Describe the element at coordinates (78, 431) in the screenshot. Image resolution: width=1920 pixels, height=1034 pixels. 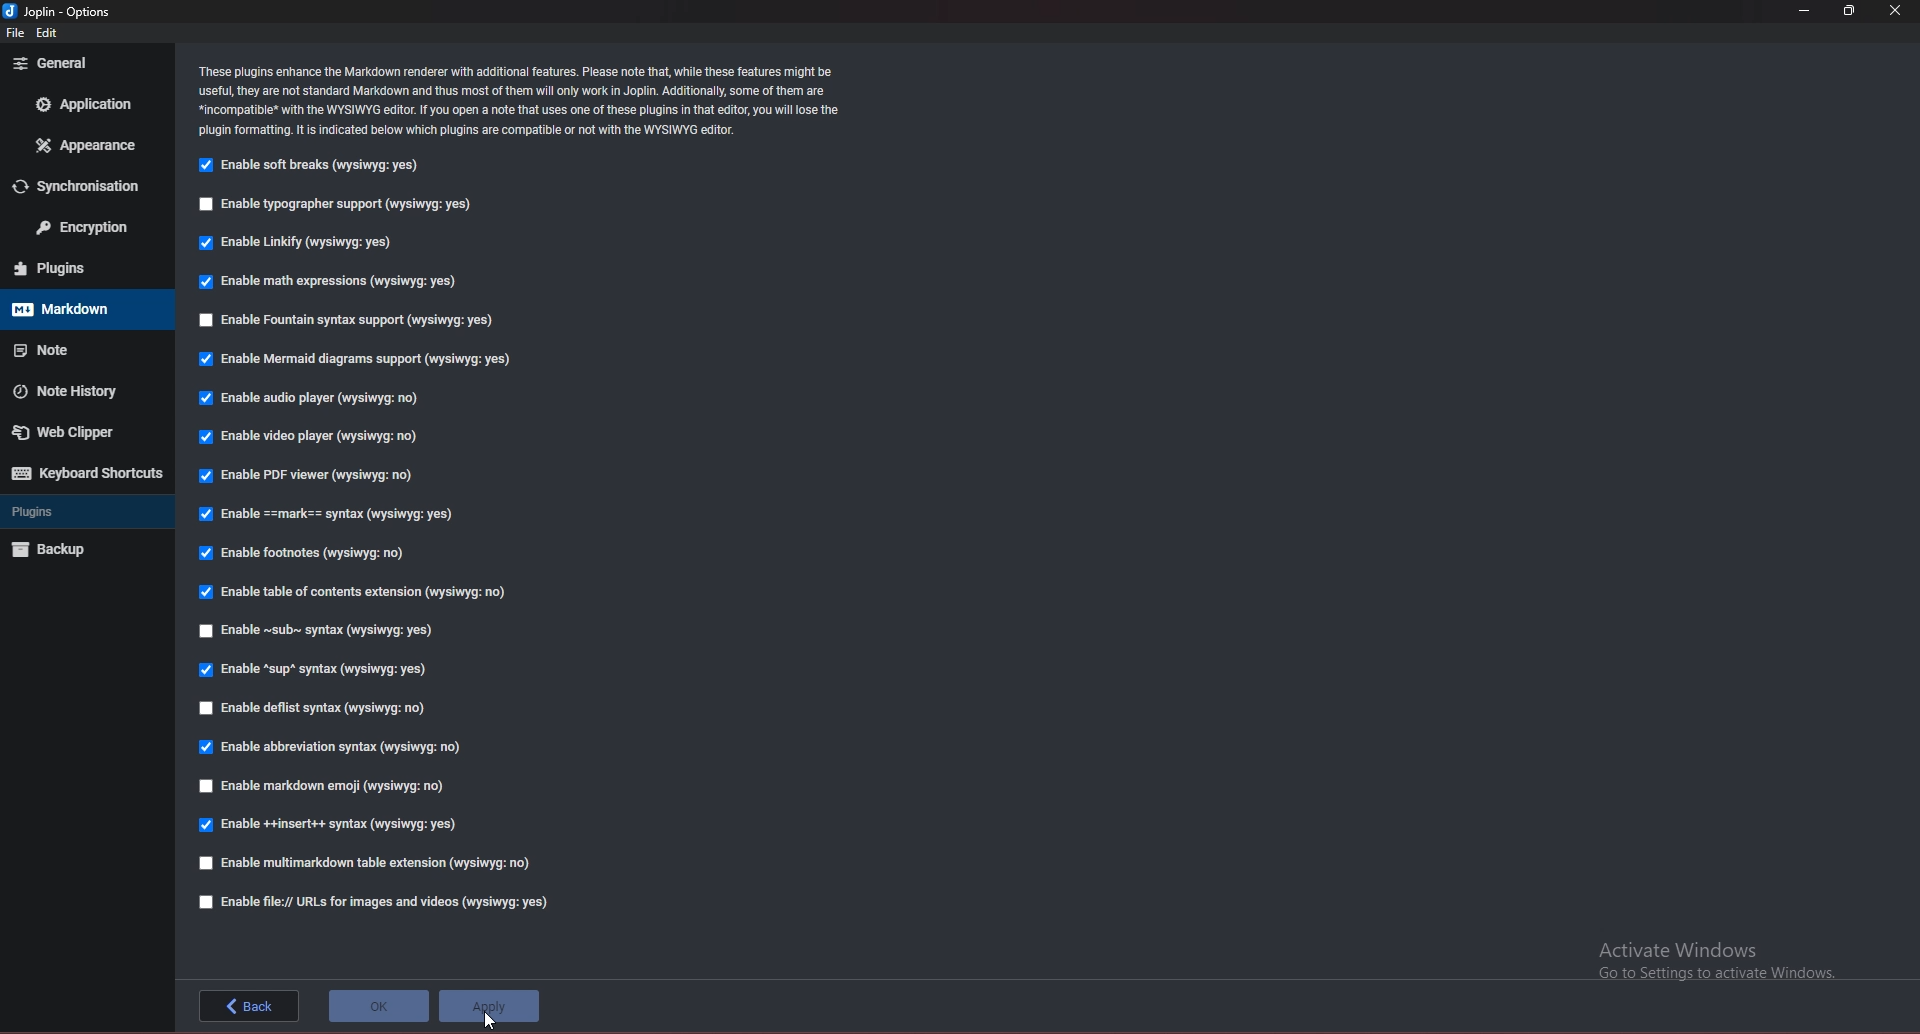
I see `web clipper` at that location.